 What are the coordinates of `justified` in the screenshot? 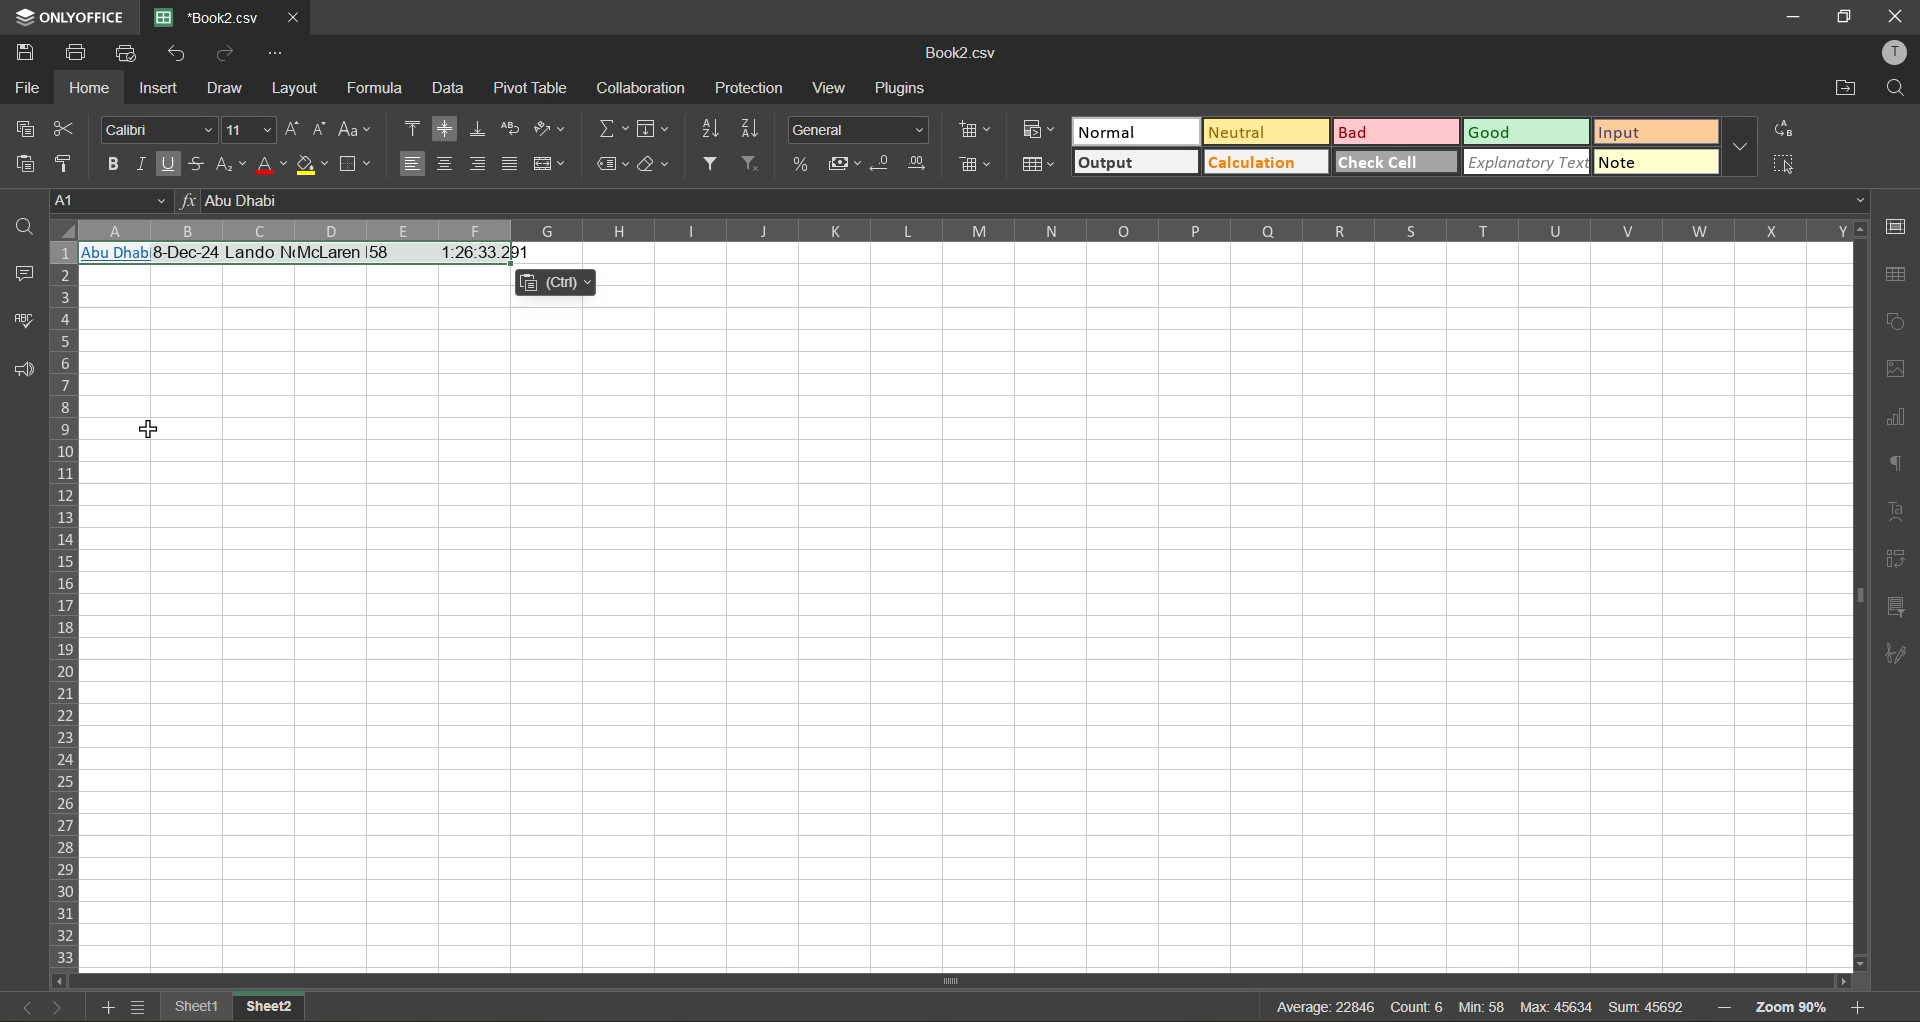 It's located at (514, 166).